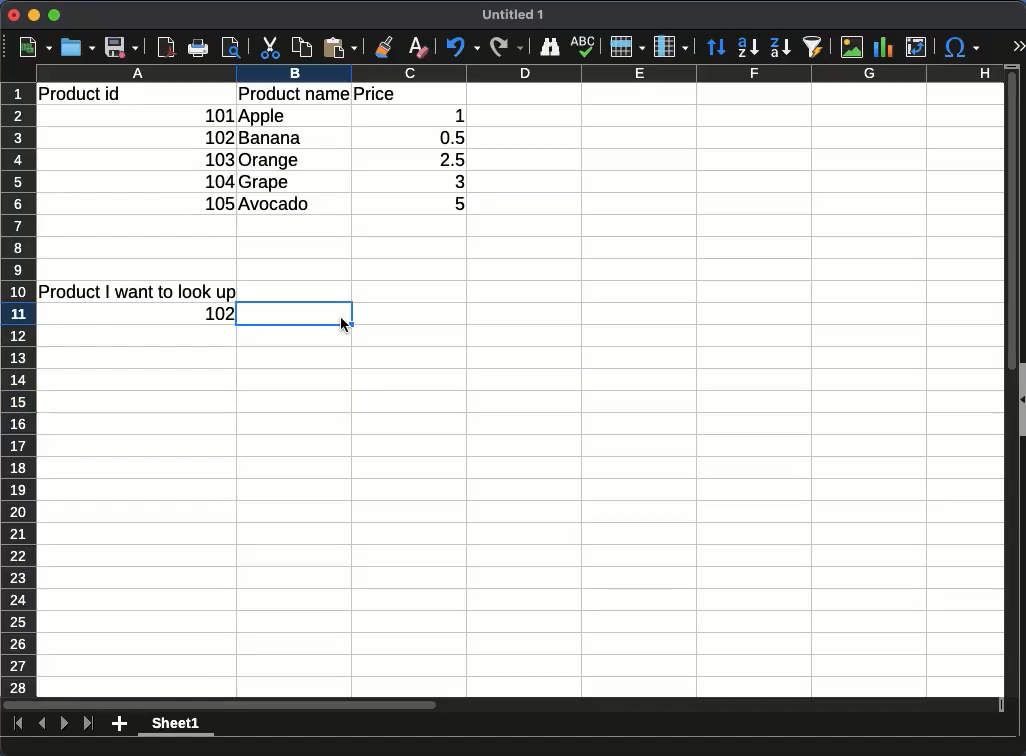 The width and height of the screenshot is (1026, 756). I want to click on 101, so click(217, 116).